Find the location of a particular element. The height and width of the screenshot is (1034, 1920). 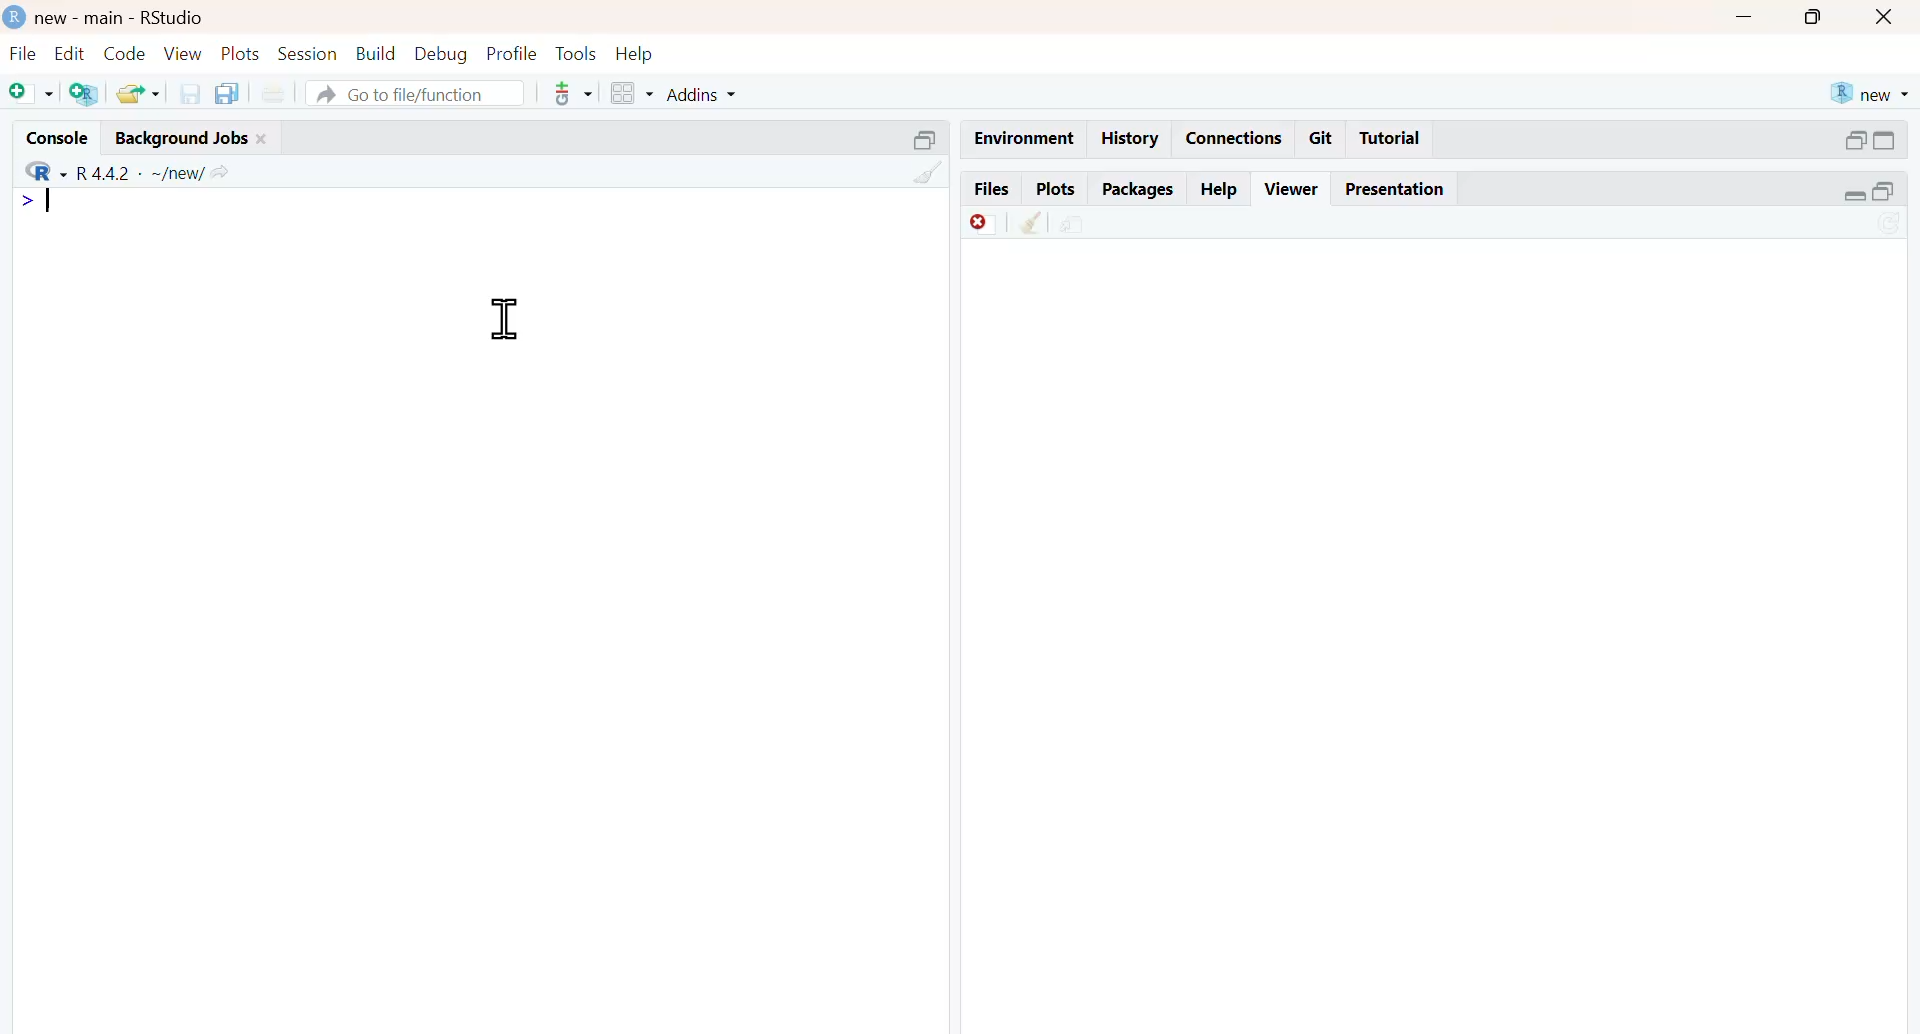

maximise is located at coordinates (1815, 15).